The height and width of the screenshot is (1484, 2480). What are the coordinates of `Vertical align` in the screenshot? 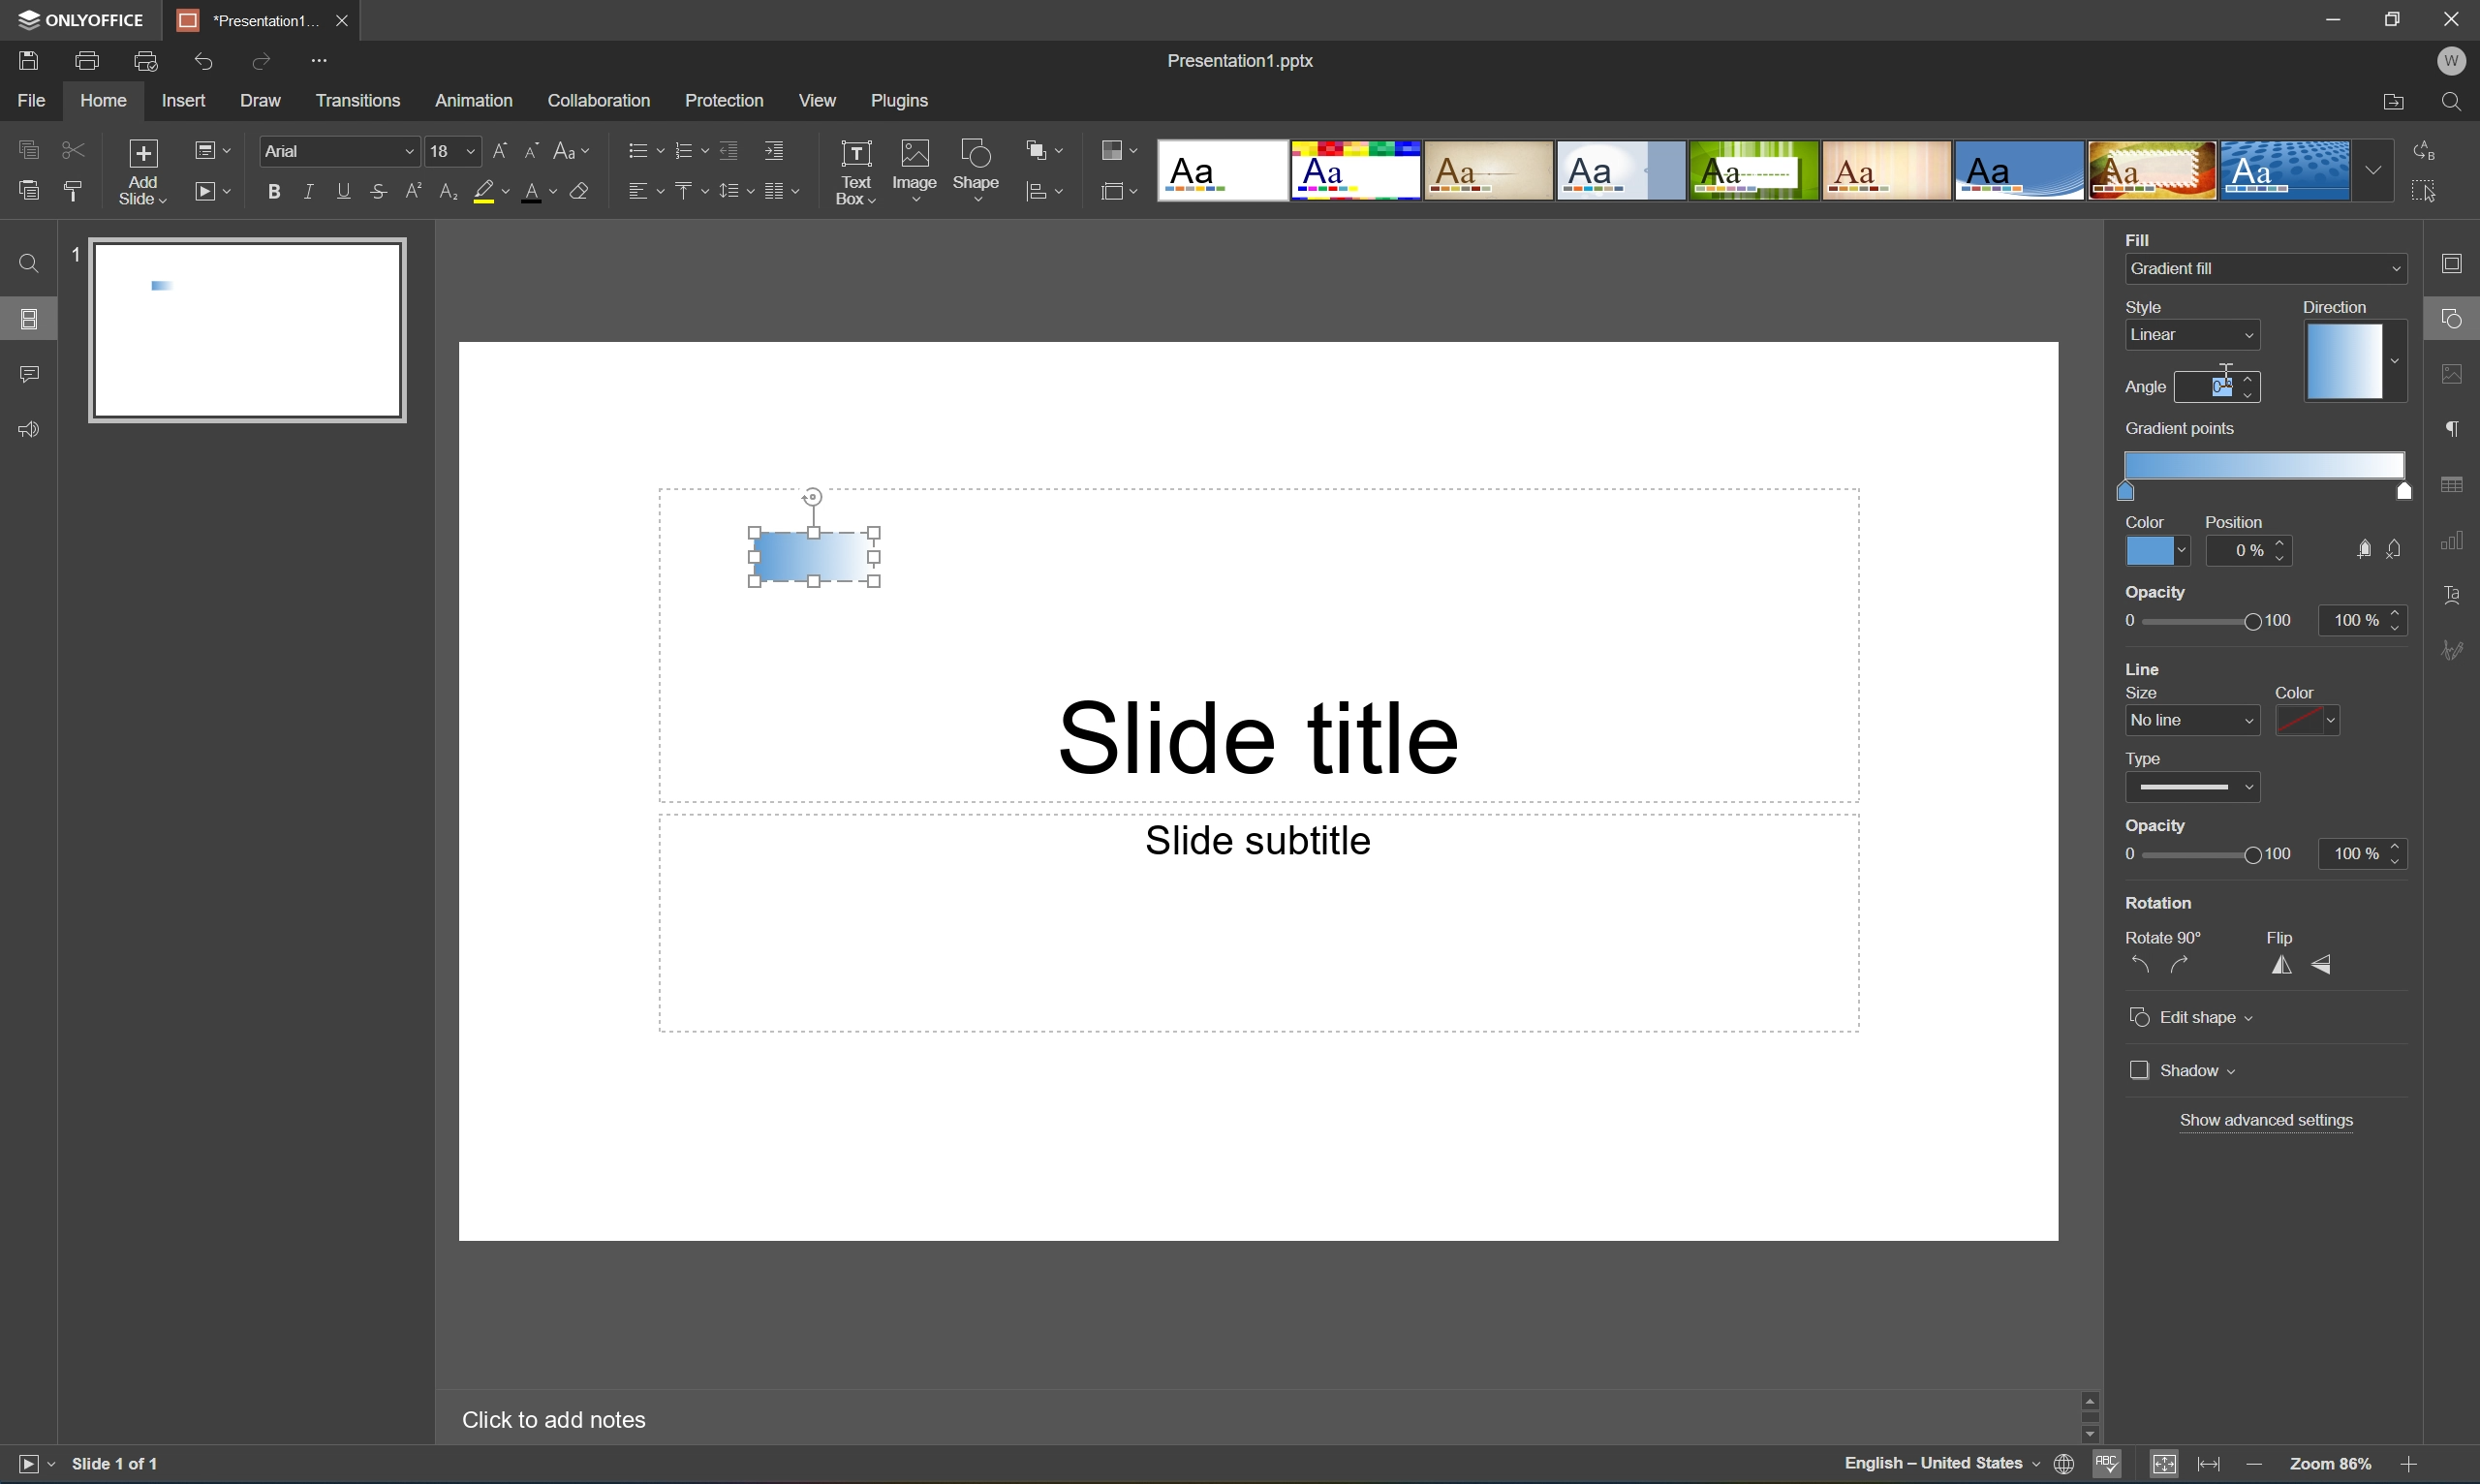 It's located at (688, 191).